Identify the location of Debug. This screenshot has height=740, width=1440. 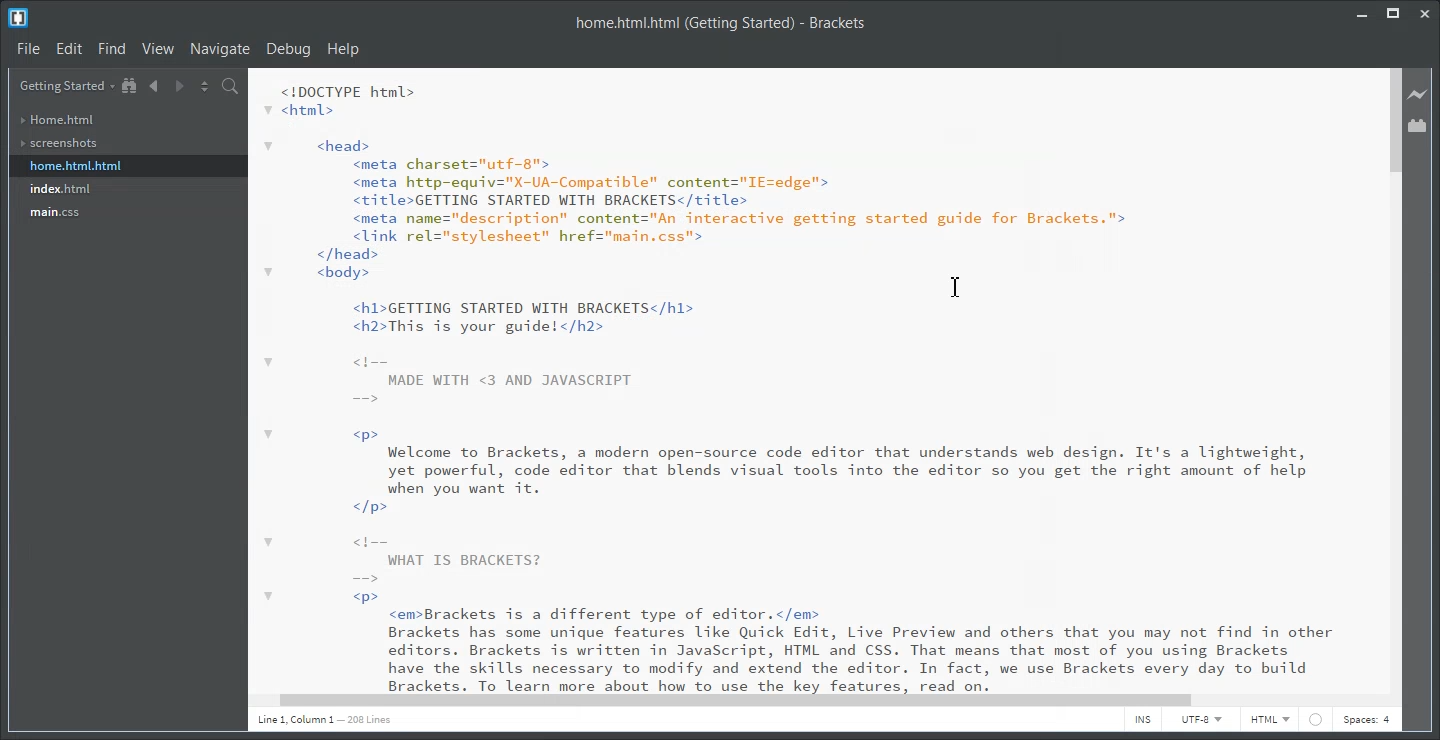
(288, 49).